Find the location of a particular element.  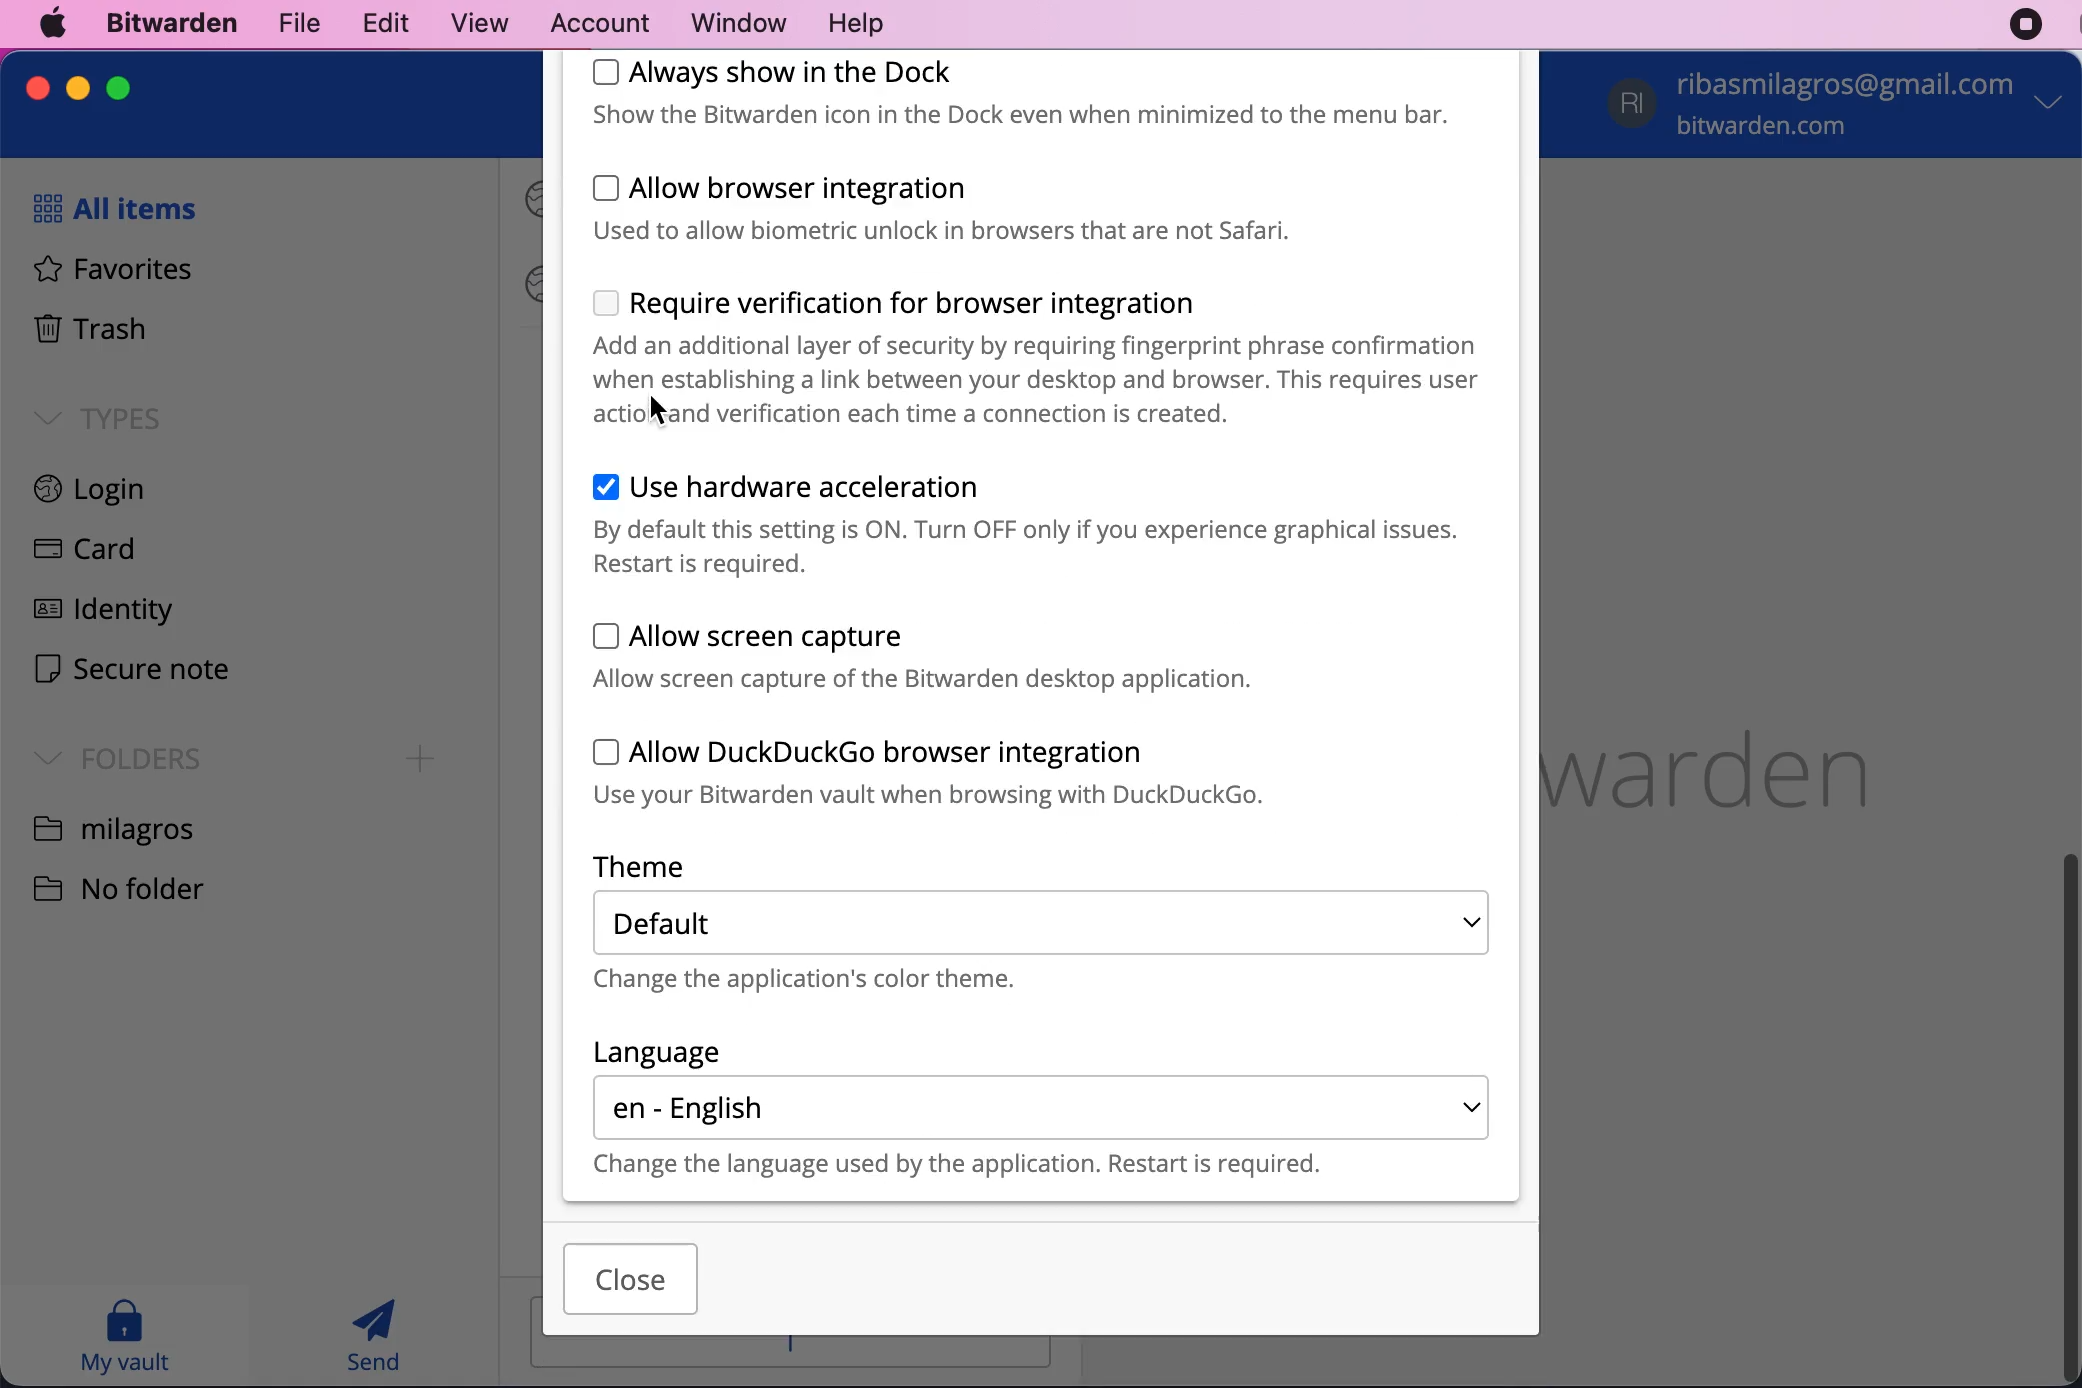

use hardware acceleration is located at coordinates (1032, 527).